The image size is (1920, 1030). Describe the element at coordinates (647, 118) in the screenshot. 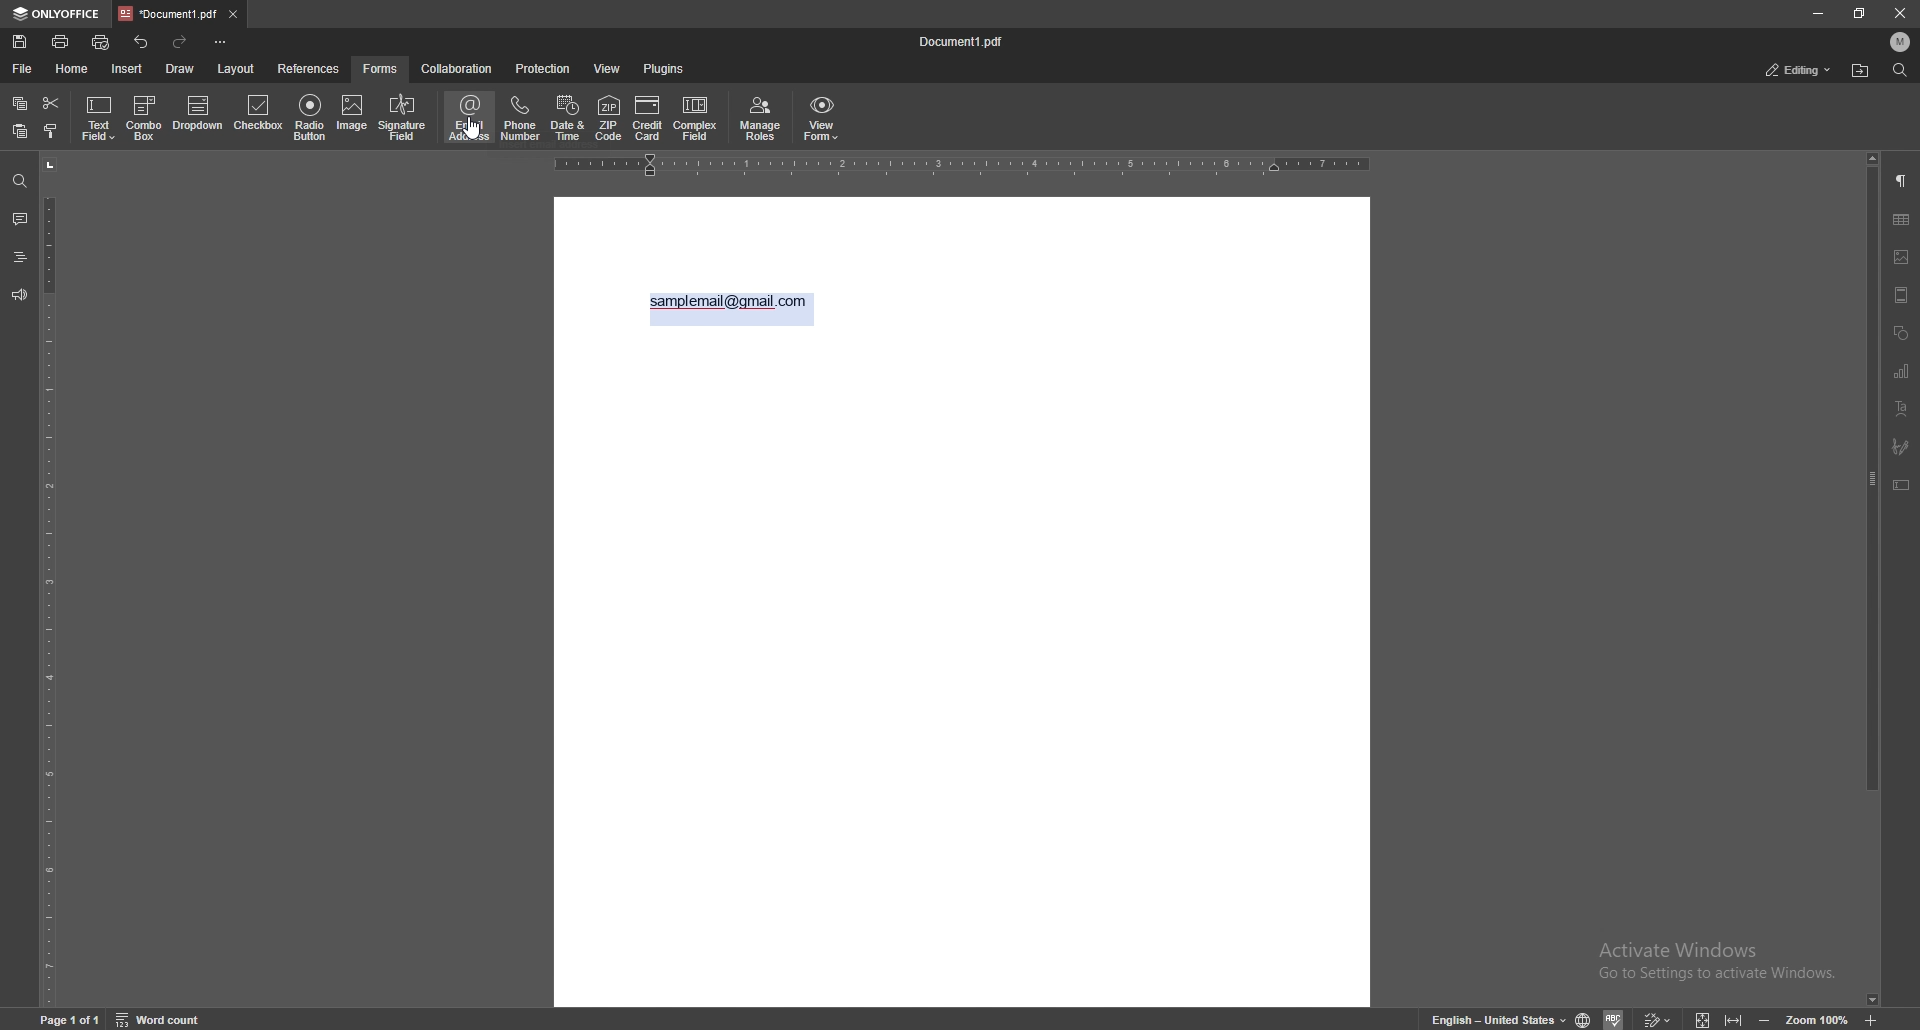

I see `credit card` at that location.